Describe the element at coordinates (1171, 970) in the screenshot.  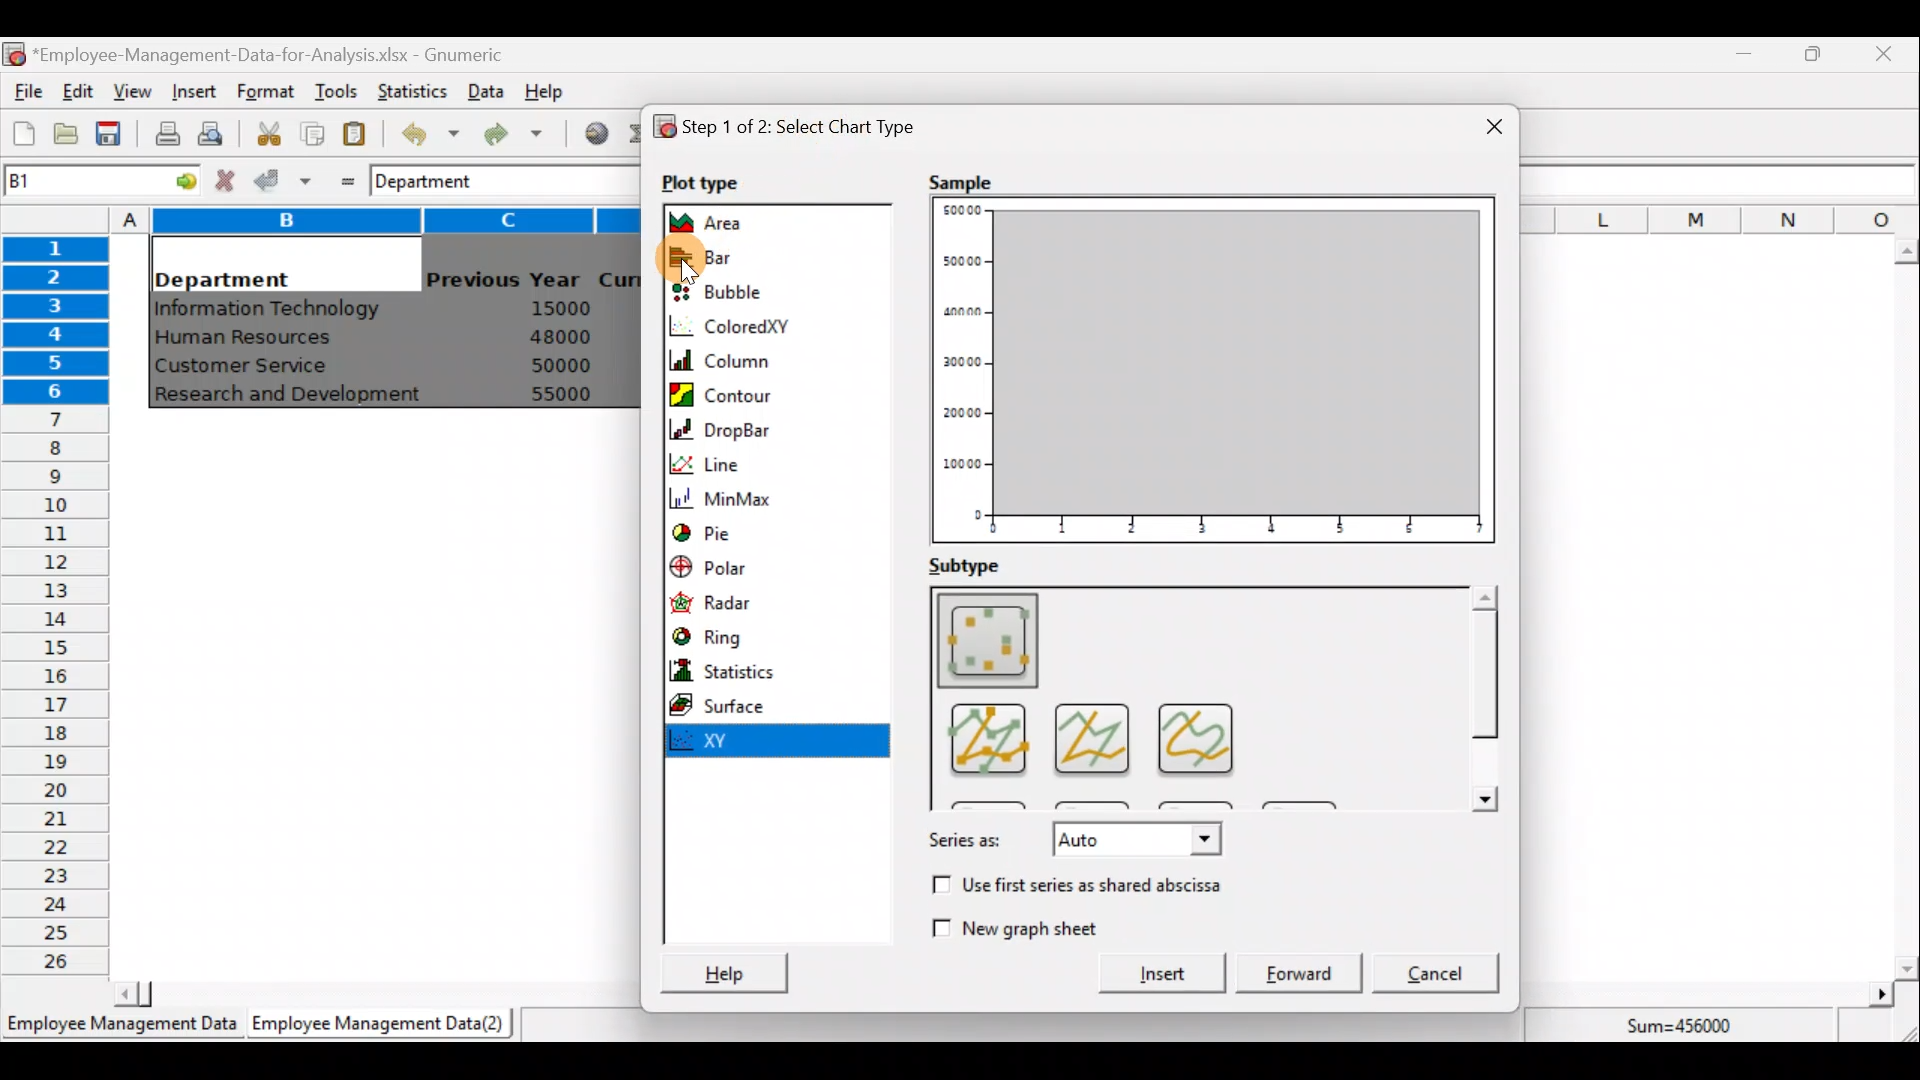
I see `Insert` at that location.